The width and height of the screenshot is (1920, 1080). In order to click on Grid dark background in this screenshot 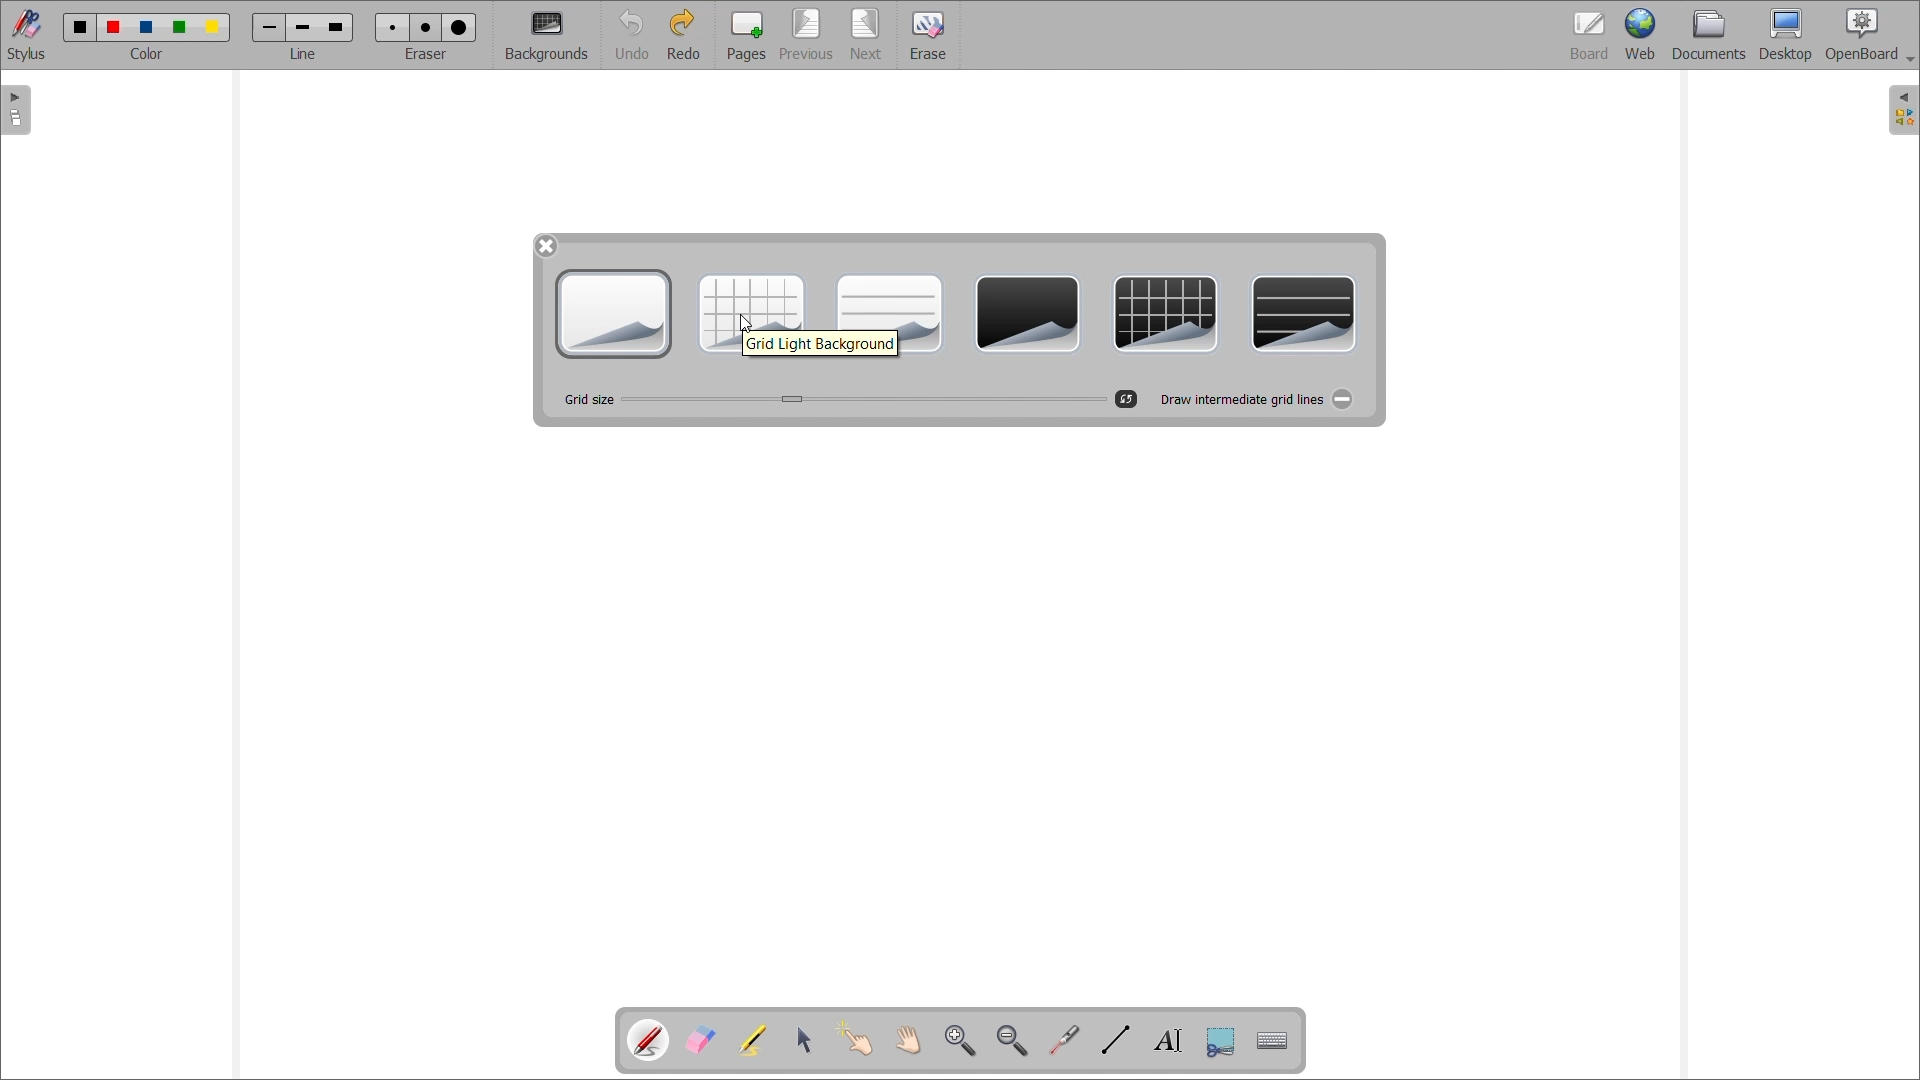, I will do `click(1165, 314)`.